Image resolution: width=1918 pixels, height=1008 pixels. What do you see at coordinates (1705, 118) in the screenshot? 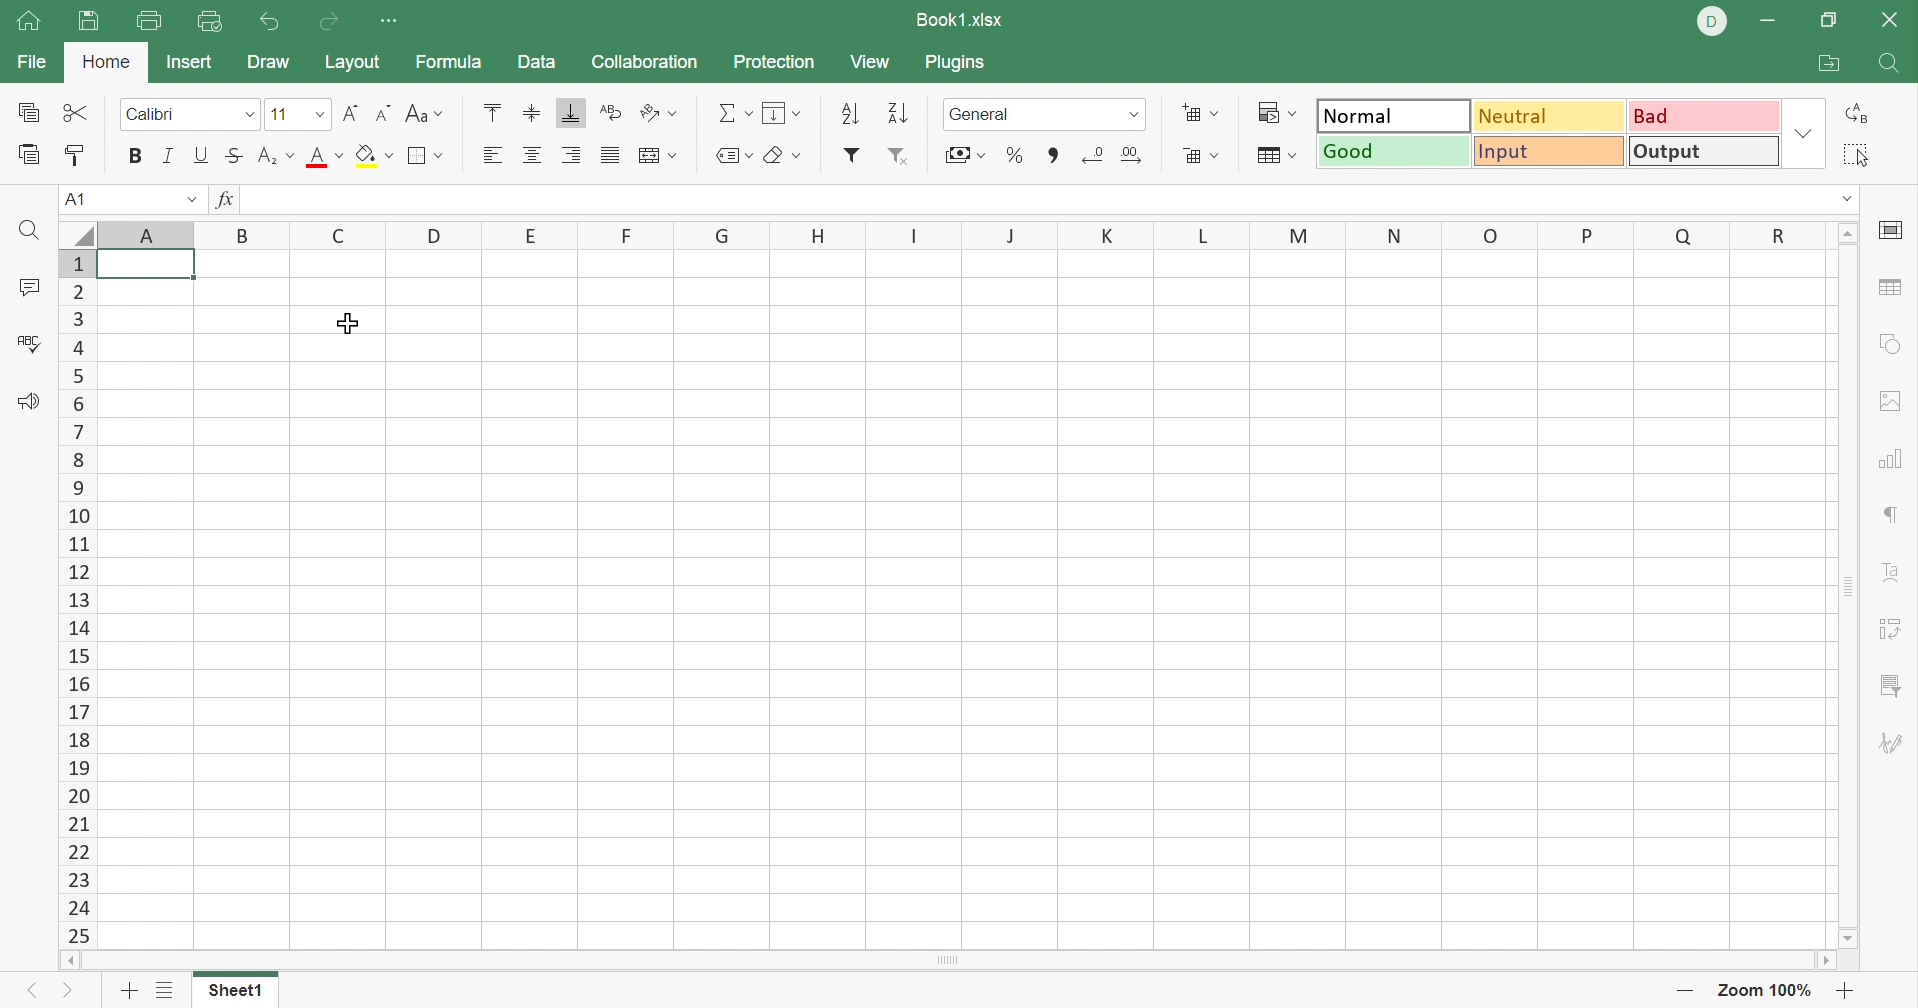
I see `Bad` at bounding box center [1705, 118].